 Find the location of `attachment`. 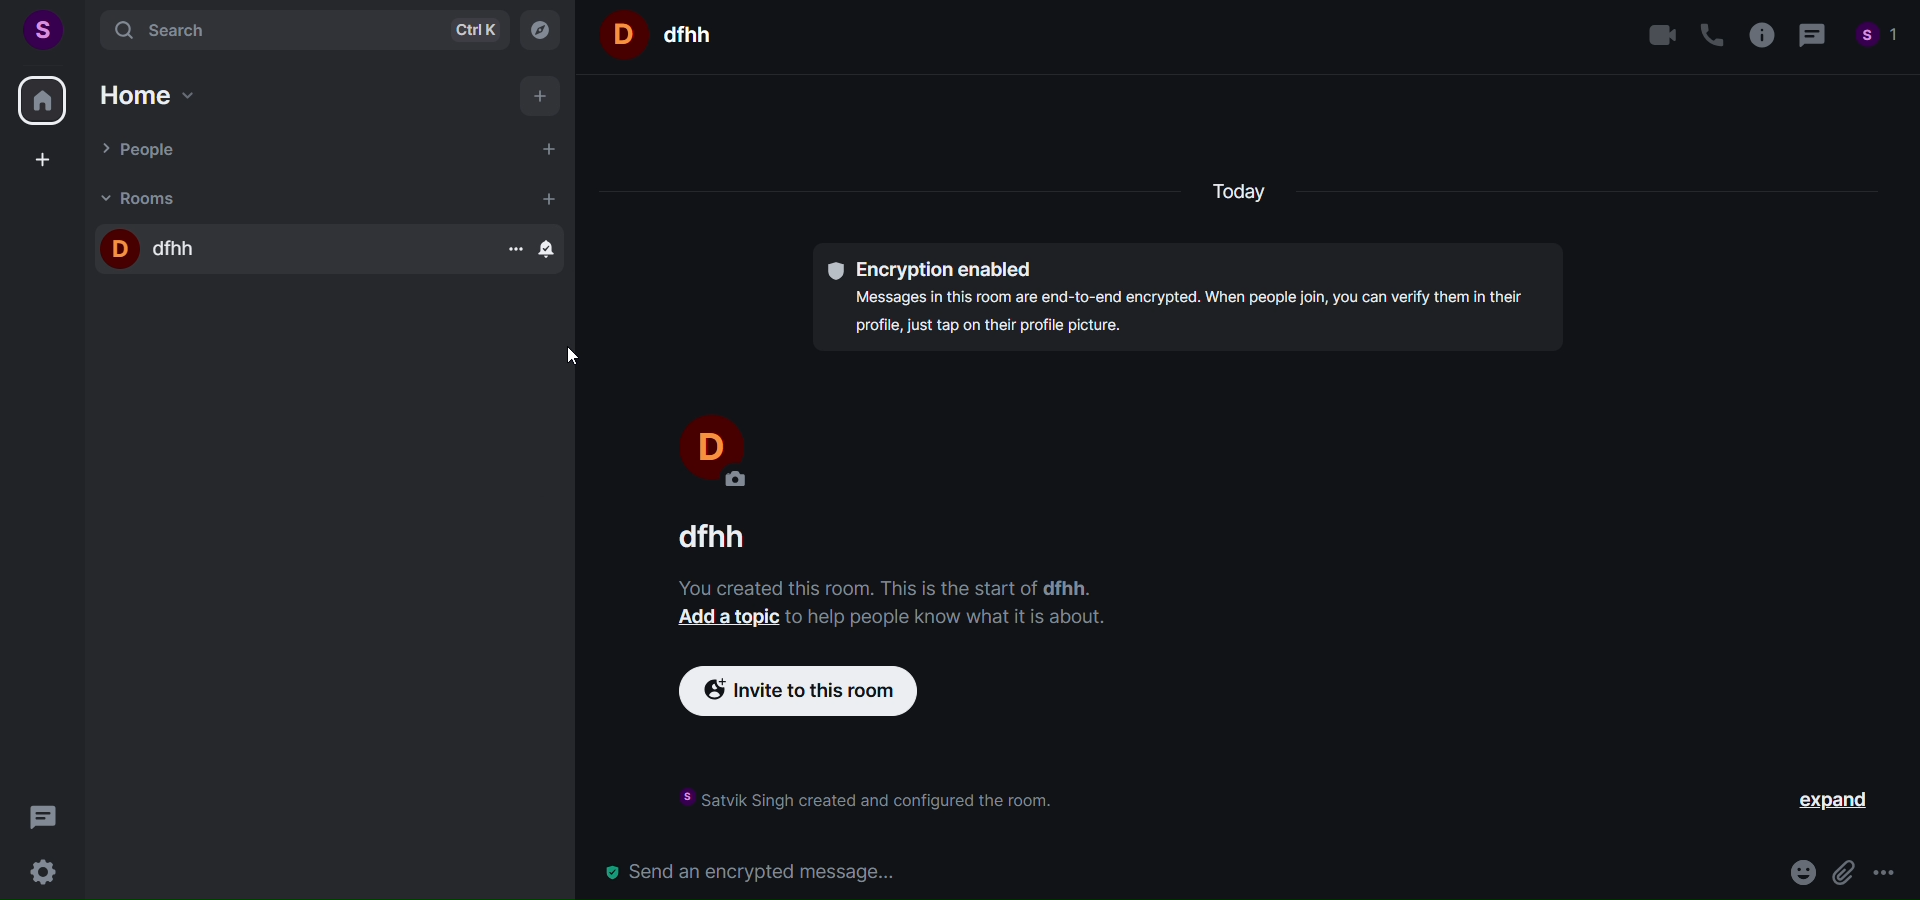

attachment is located at coordinates (1844, 870).